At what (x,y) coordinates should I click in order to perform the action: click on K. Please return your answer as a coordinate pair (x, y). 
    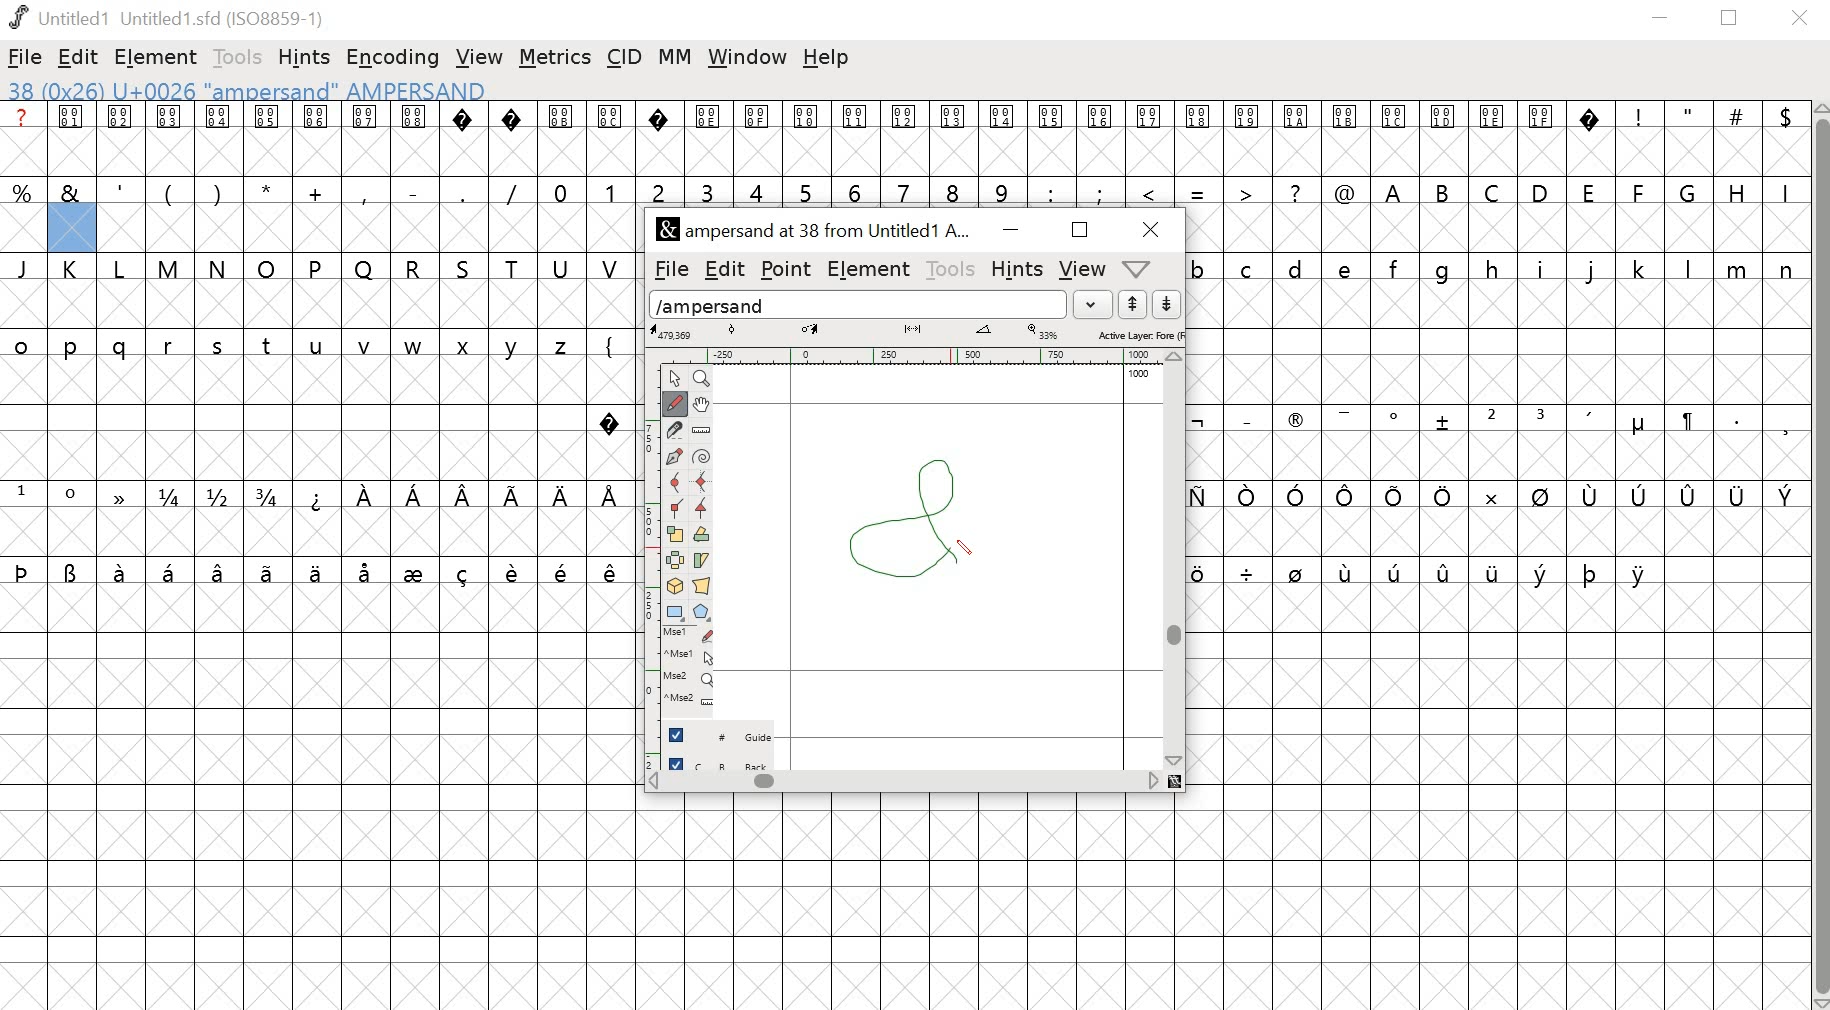
    Looking at the image, I should click on (75, 270).